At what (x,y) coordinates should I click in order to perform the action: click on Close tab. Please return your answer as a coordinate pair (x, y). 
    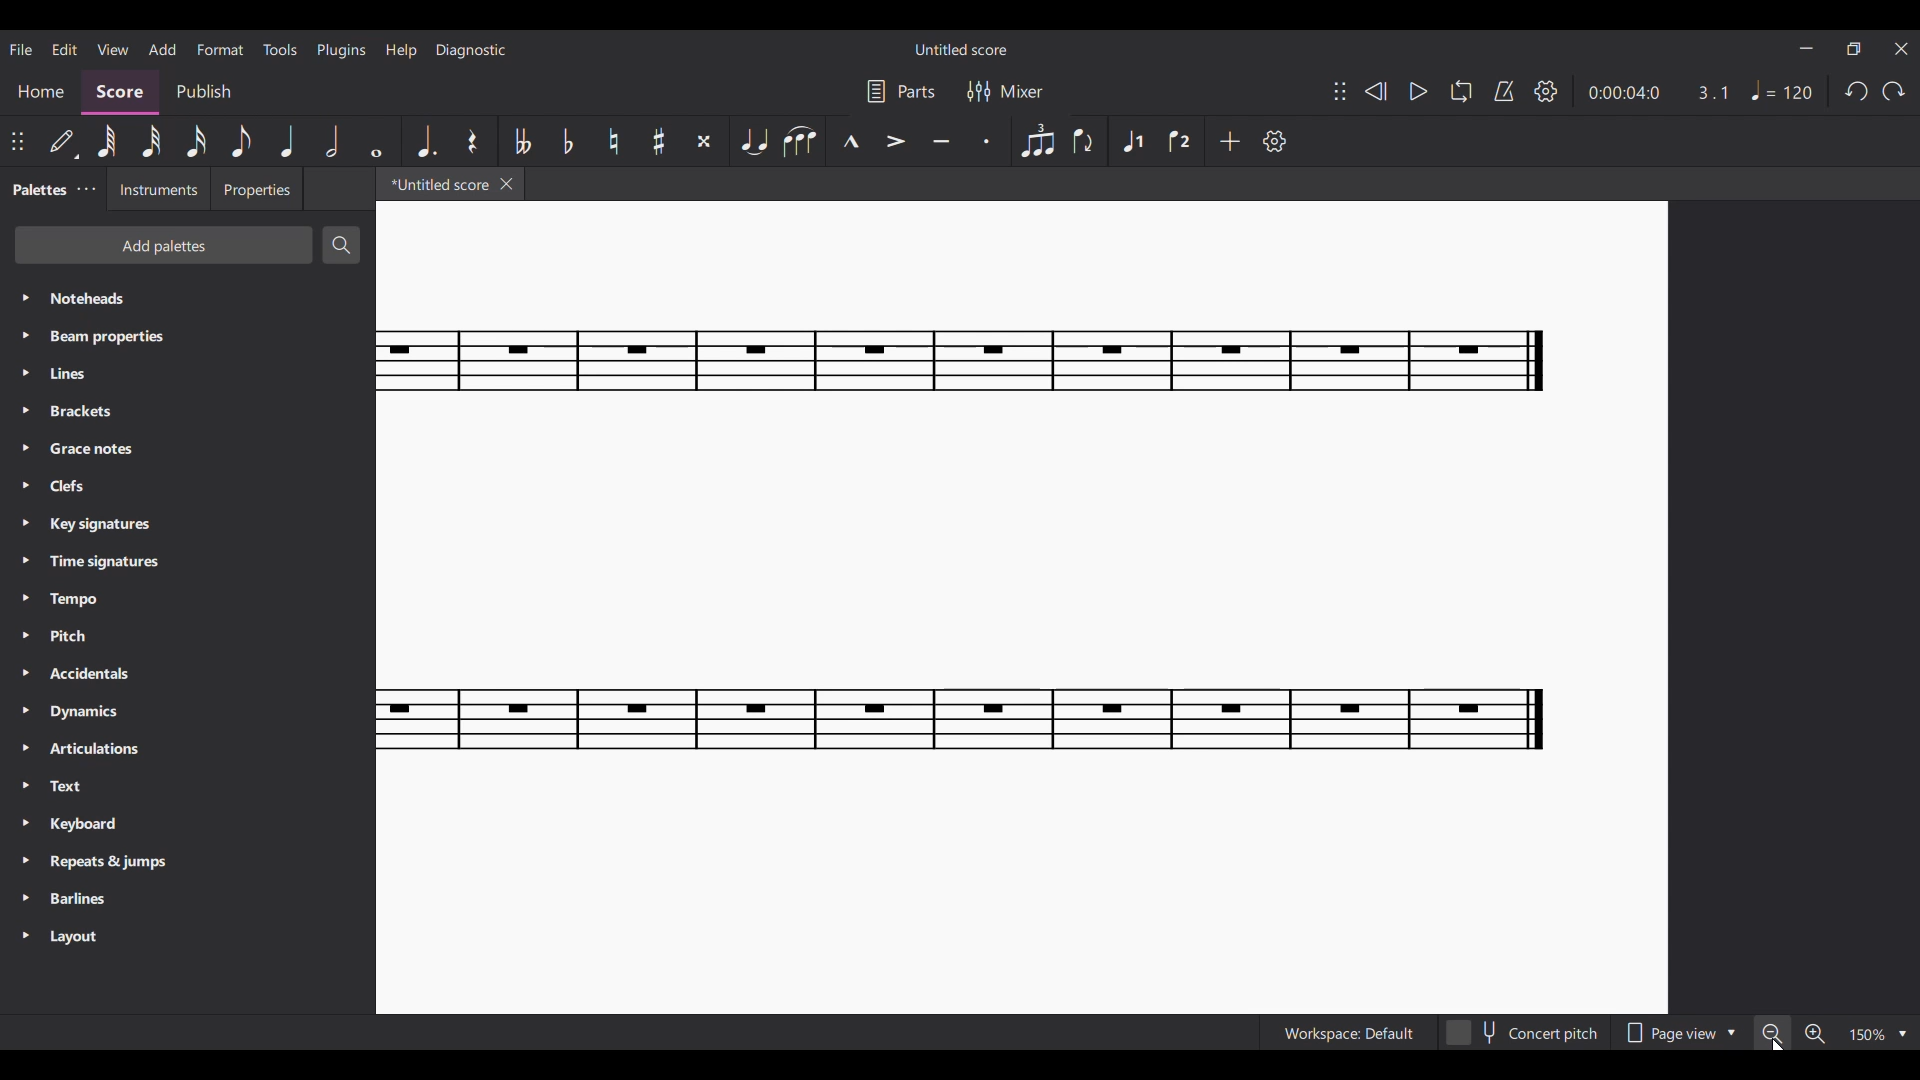
    Looking at the image, I should click on (507, 184).